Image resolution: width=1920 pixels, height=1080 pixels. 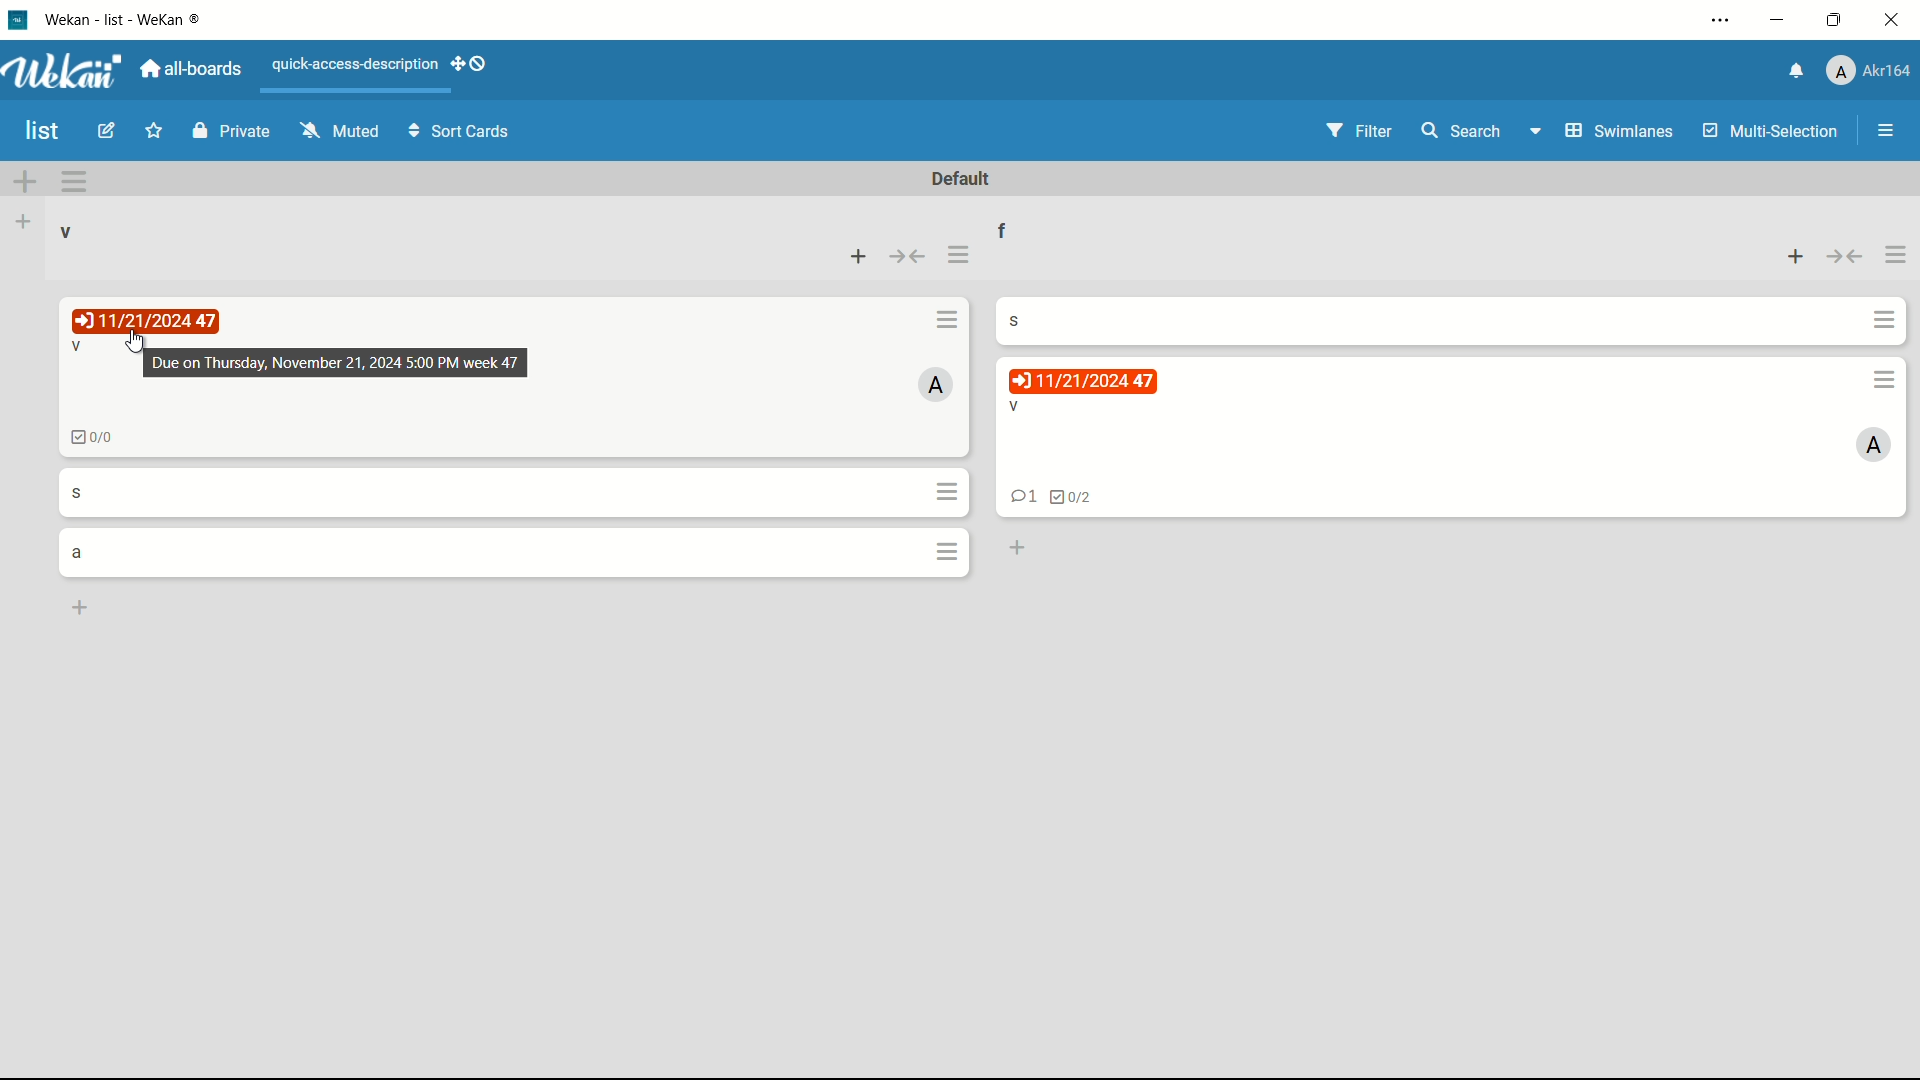 What do you see at coordinates (1885, 380) in the screenshot?
I see `card actions` at bounding box center [1885, 380].